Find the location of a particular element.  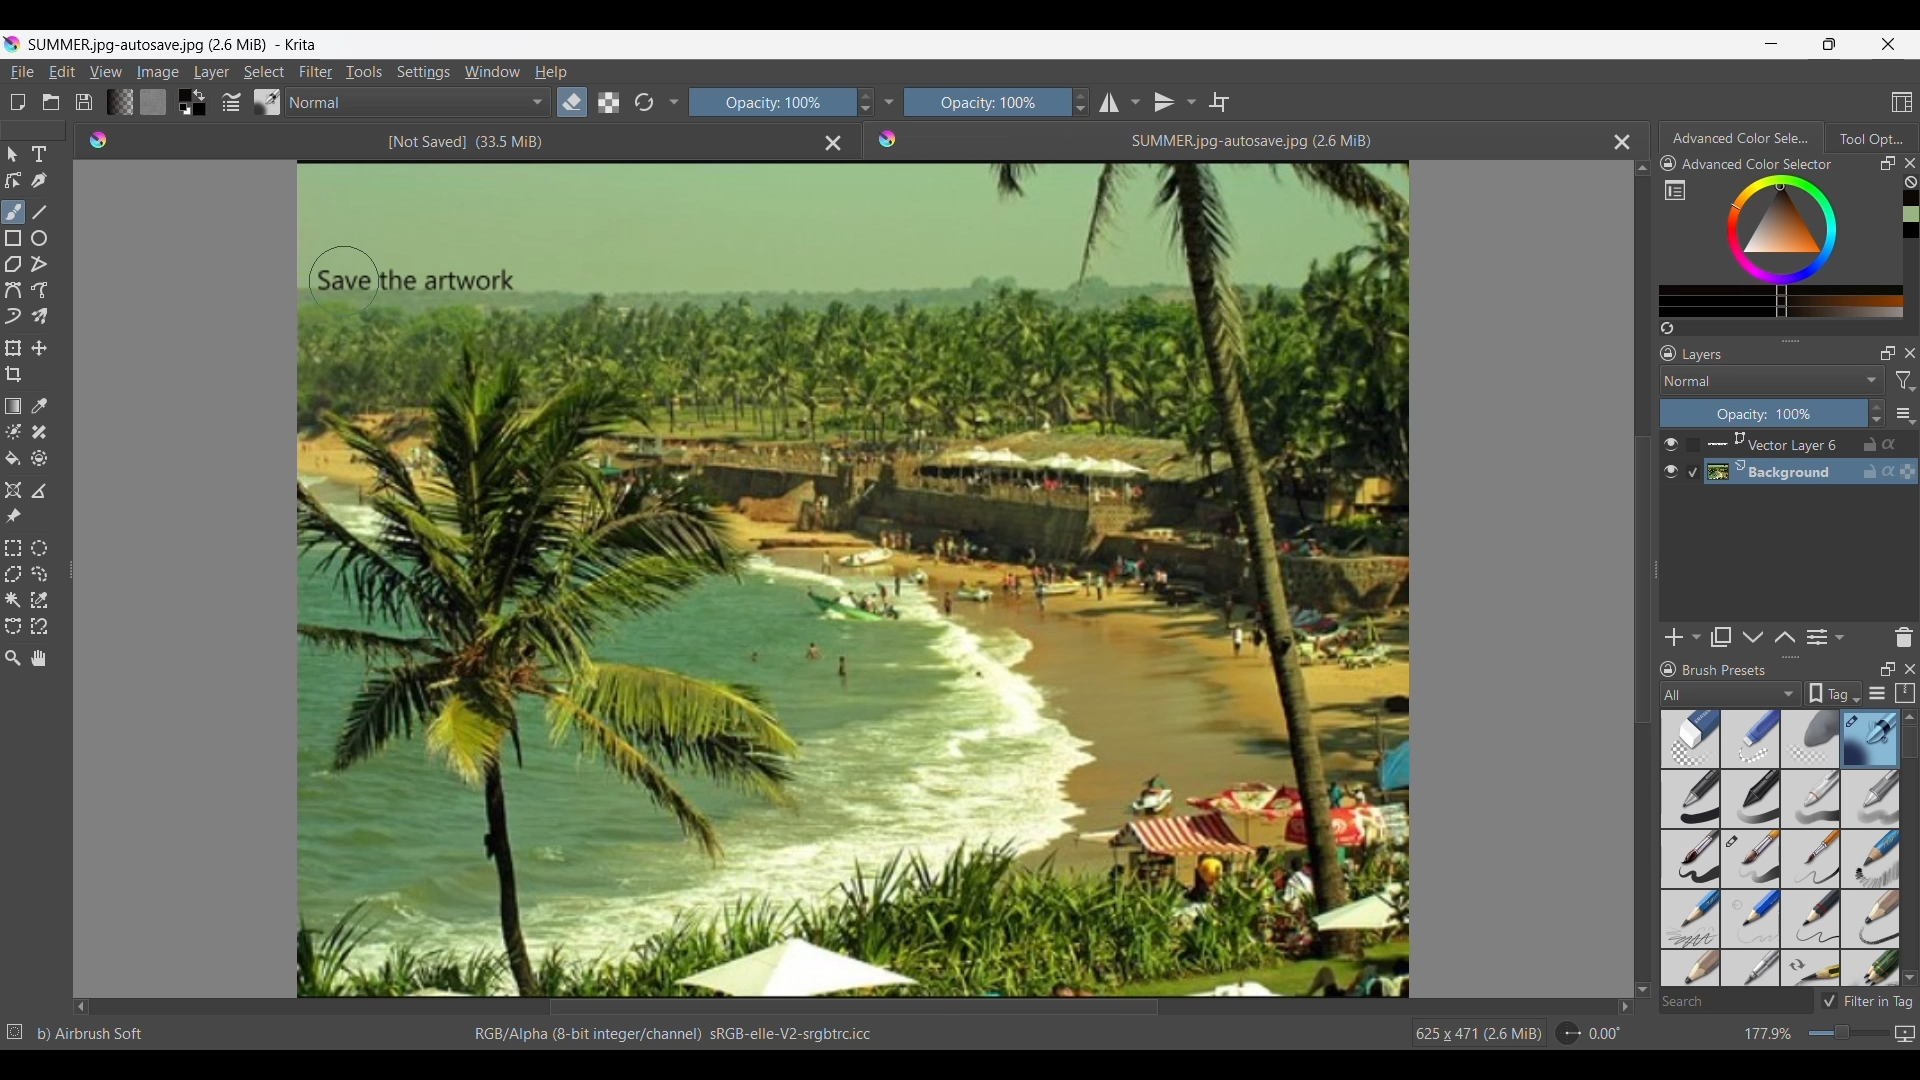

Help is located at coordinates (552, 72).